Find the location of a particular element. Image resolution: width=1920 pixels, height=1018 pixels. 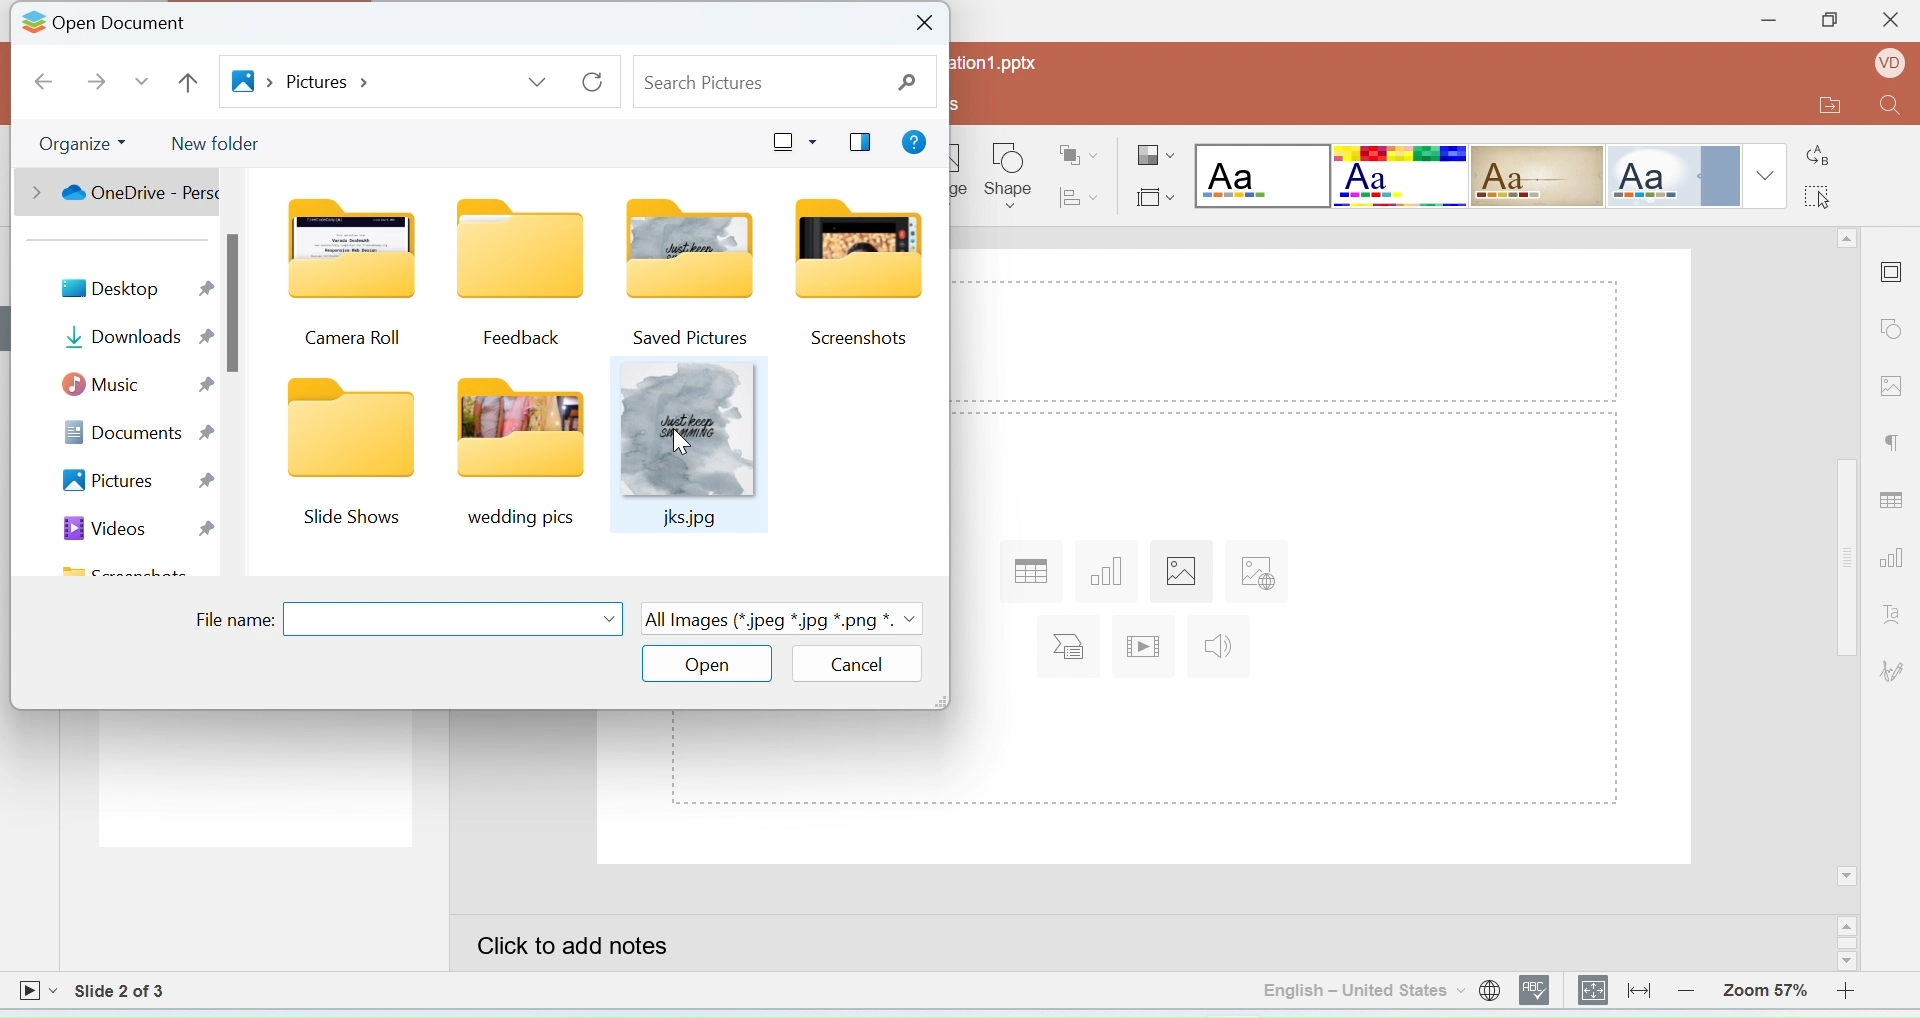

Paragraph settings is located at coordinates (1894, 446).